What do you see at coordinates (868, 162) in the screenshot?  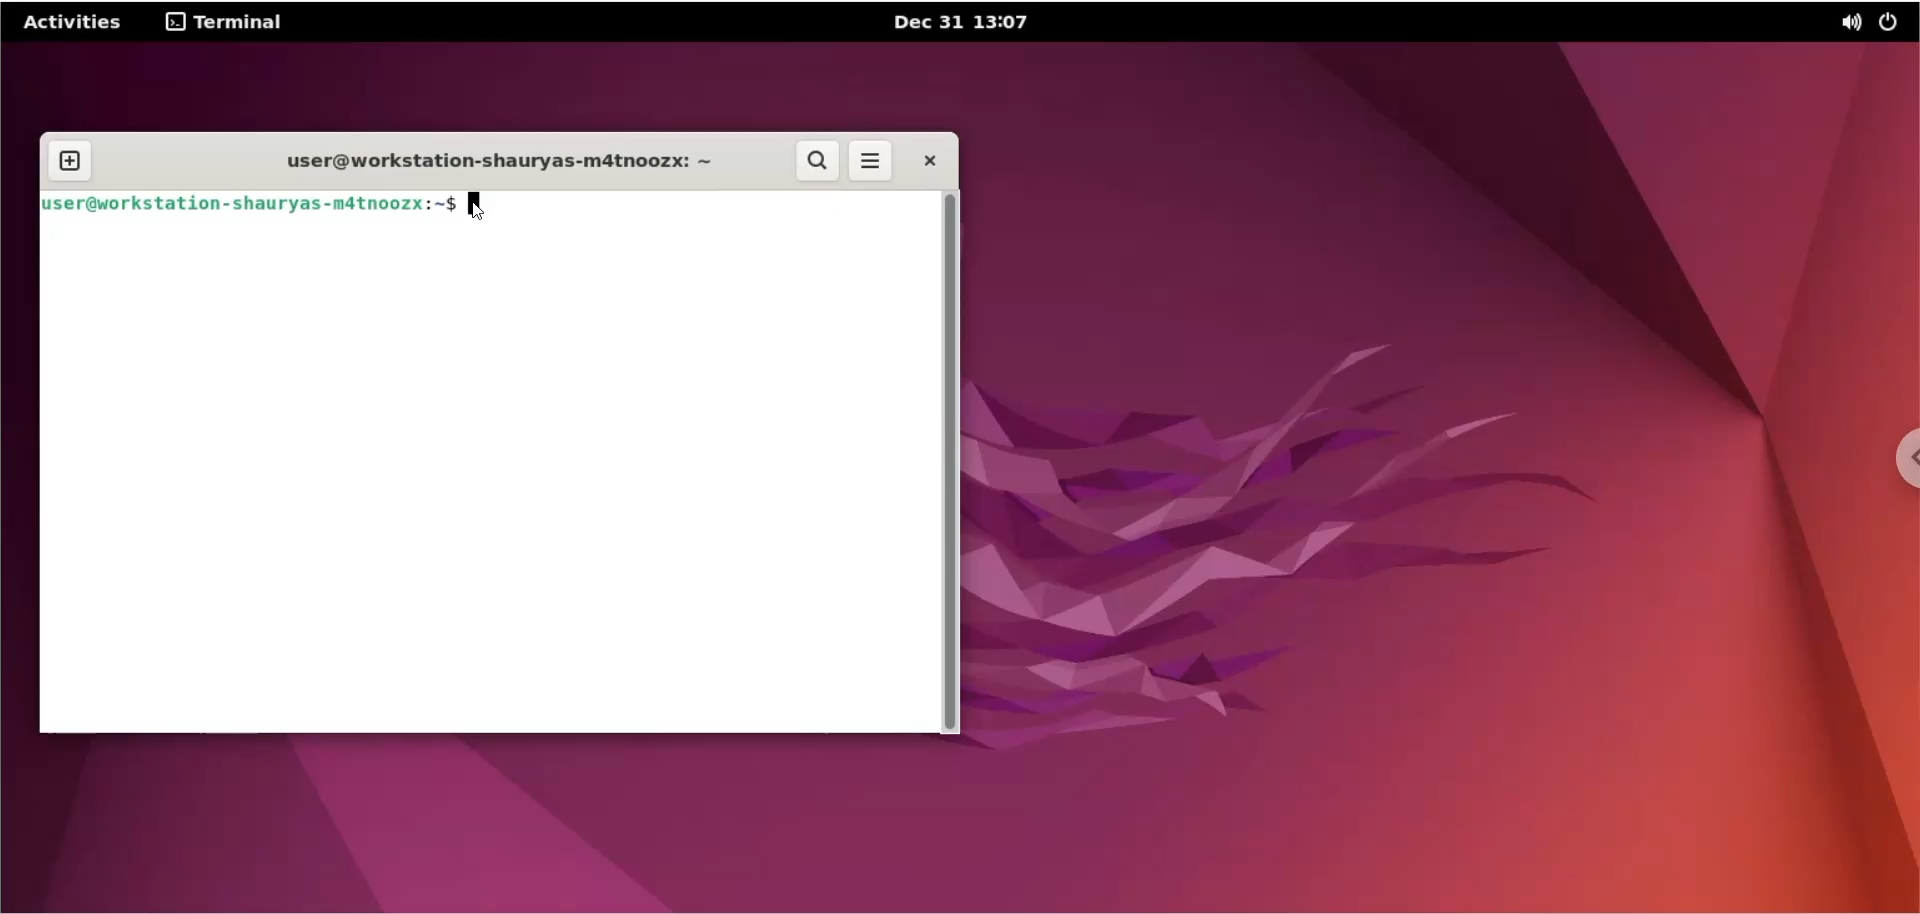 I see `more options` at bounding box center [868, 162].